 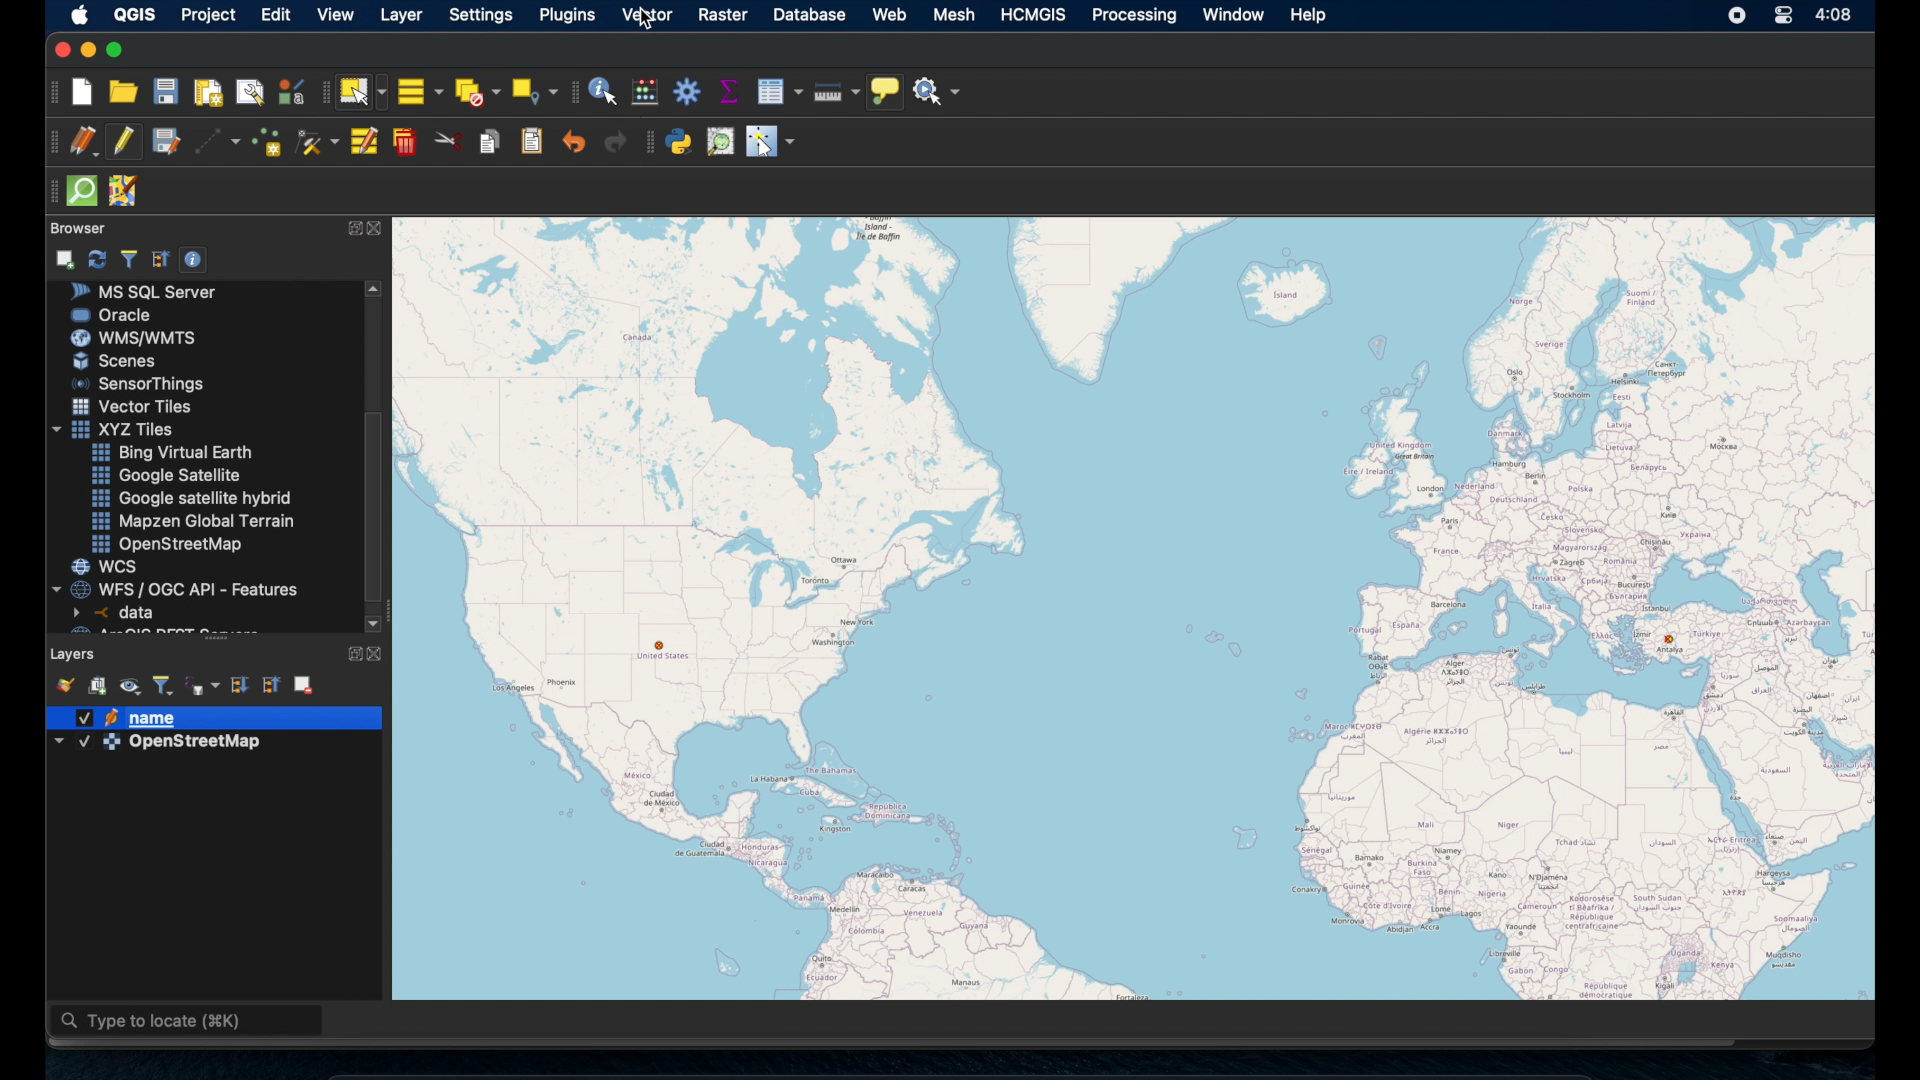 What do you see at coordinates (647, 141) in the screenshot?
I see `plugins toolbar` at bounding box center [647, 141].